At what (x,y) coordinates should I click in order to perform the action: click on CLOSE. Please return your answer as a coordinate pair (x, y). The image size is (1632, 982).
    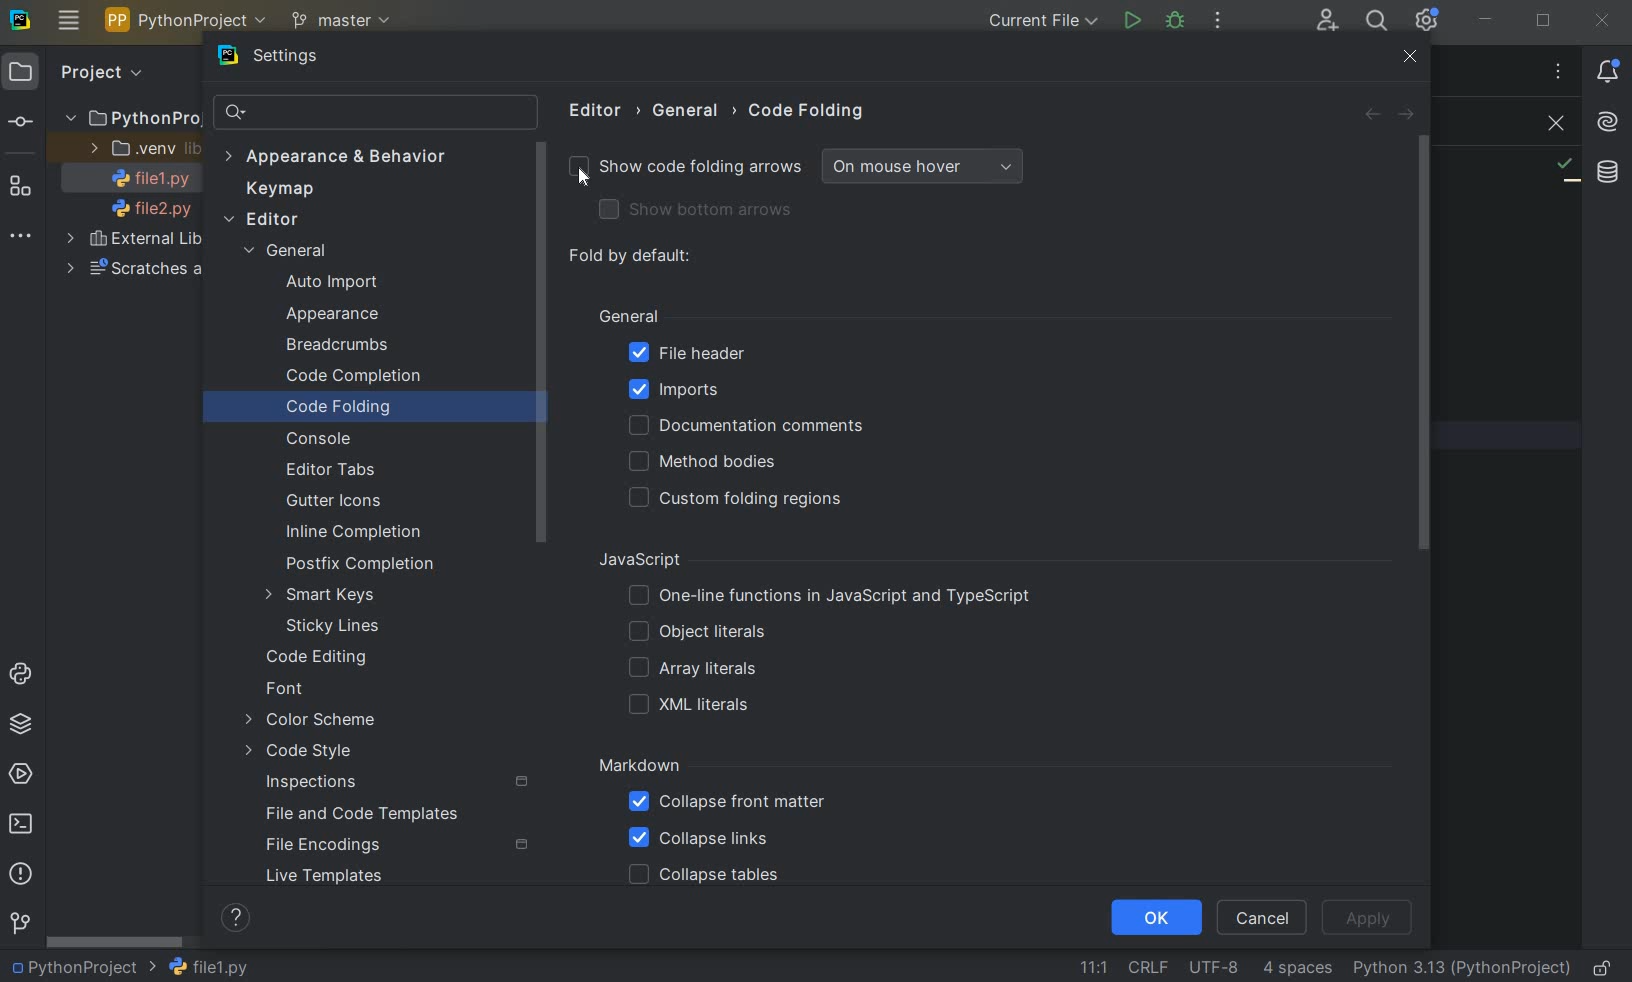
    Looking at the image, I should click on (1410, 57).